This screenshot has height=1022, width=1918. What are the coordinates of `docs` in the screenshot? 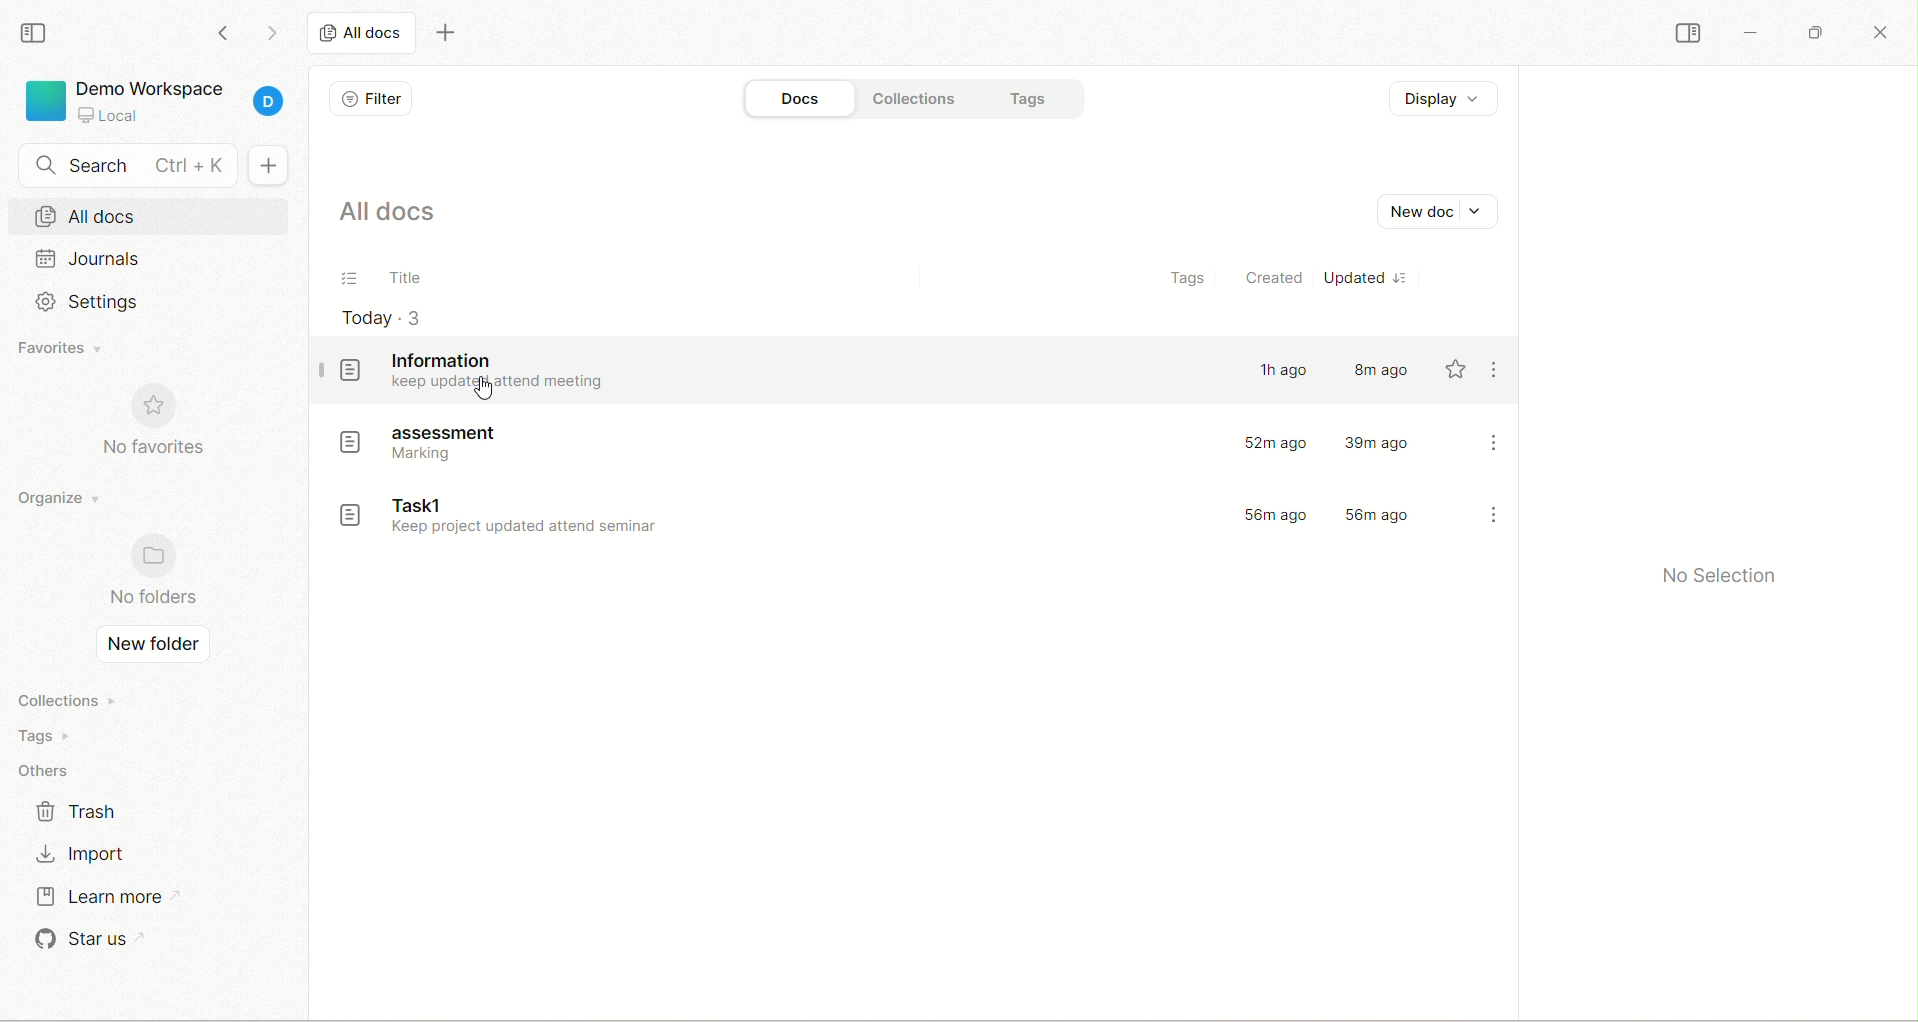 It's located at (797, 97).